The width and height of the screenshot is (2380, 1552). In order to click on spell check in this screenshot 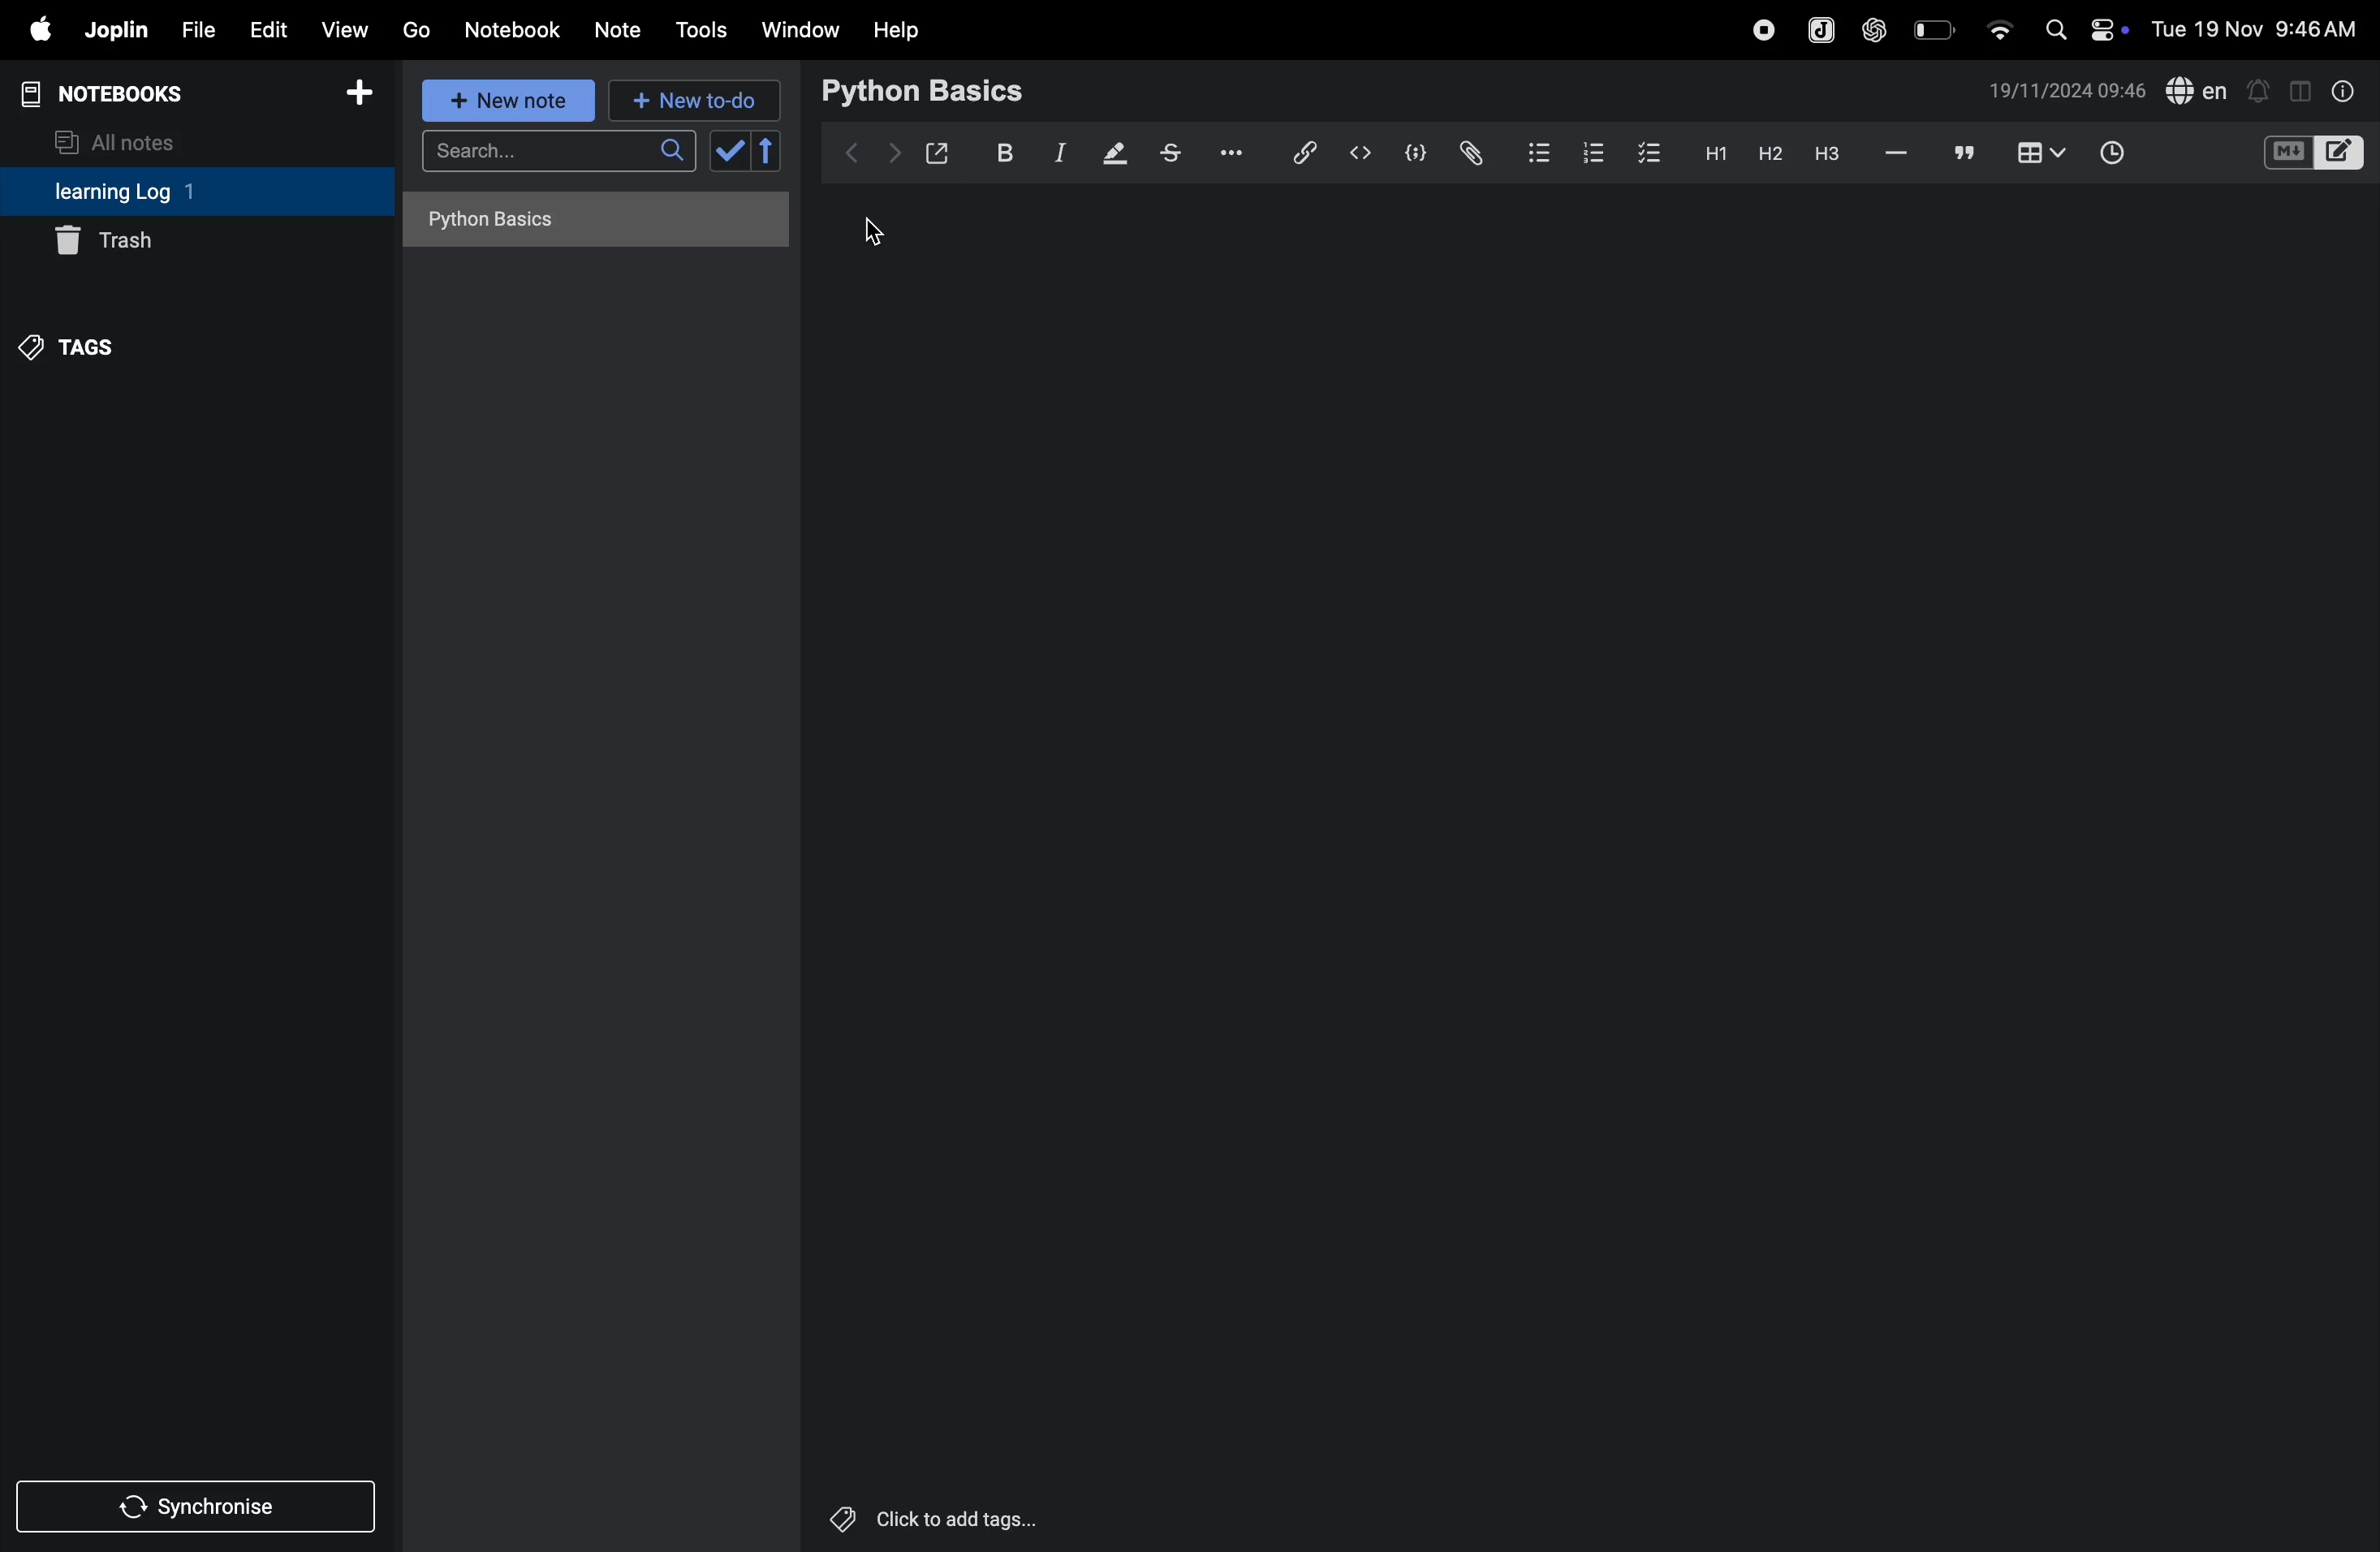, I will do `click(2198, 92)`.